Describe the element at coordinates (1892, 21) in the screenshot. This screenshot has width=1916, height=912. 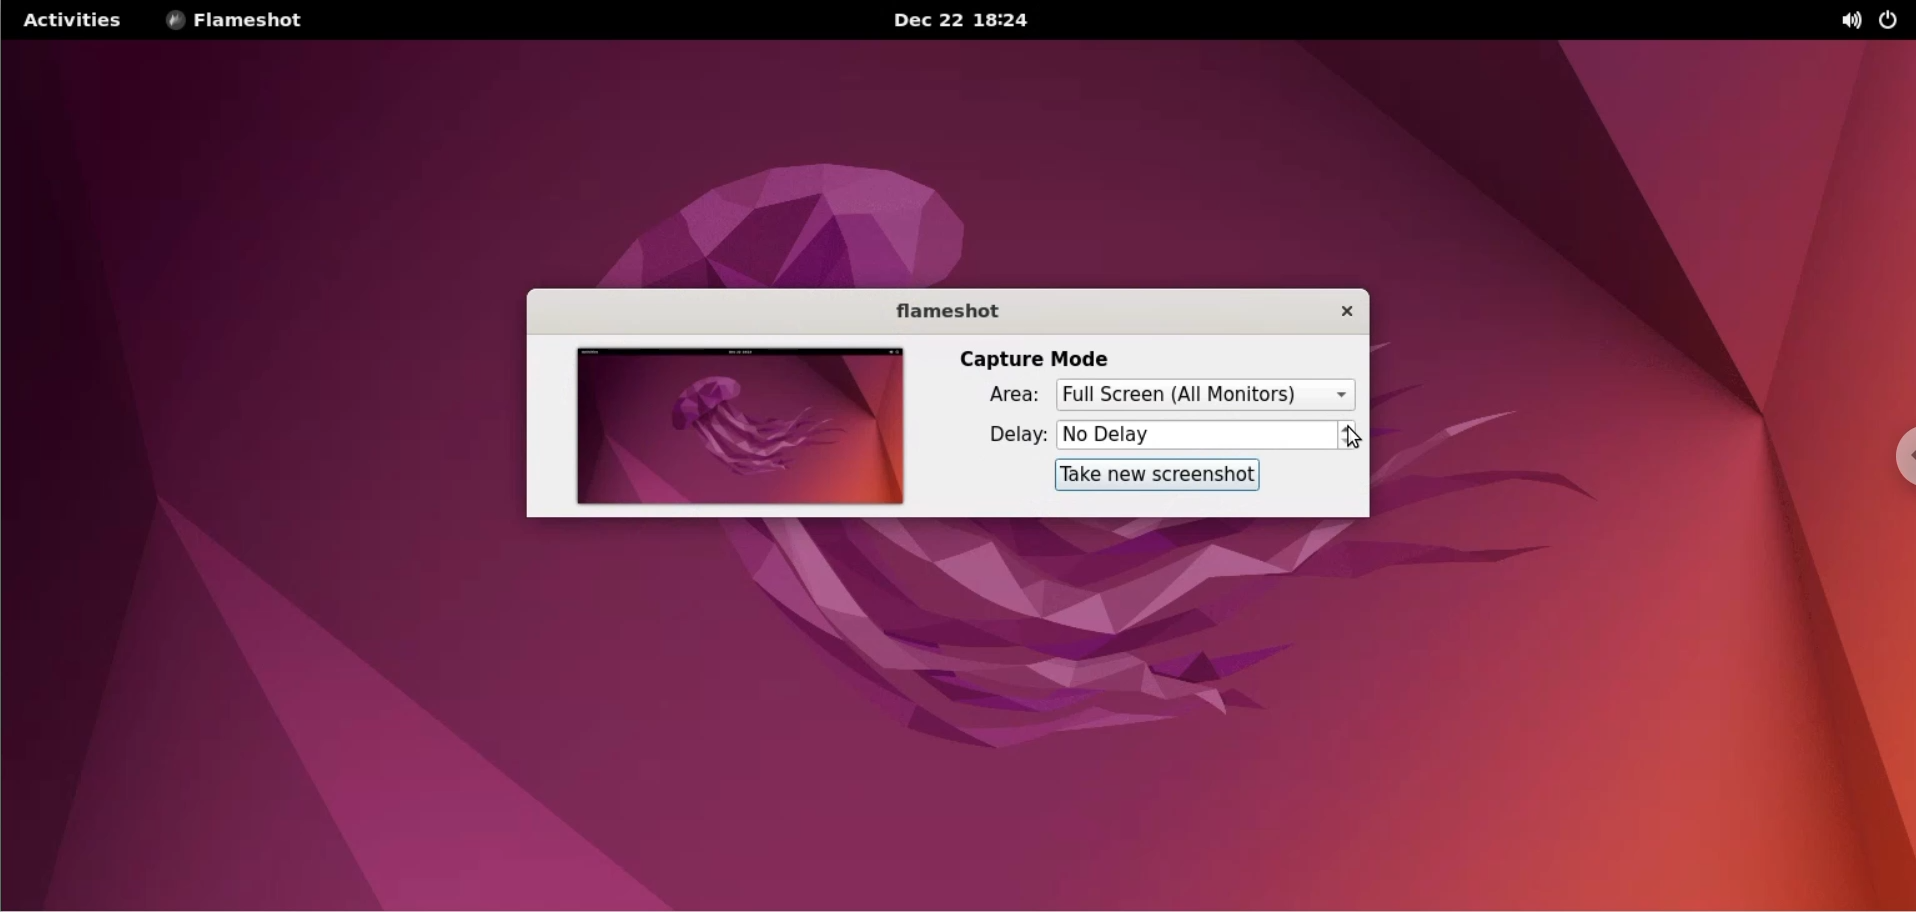
I see `power settings` at that location.